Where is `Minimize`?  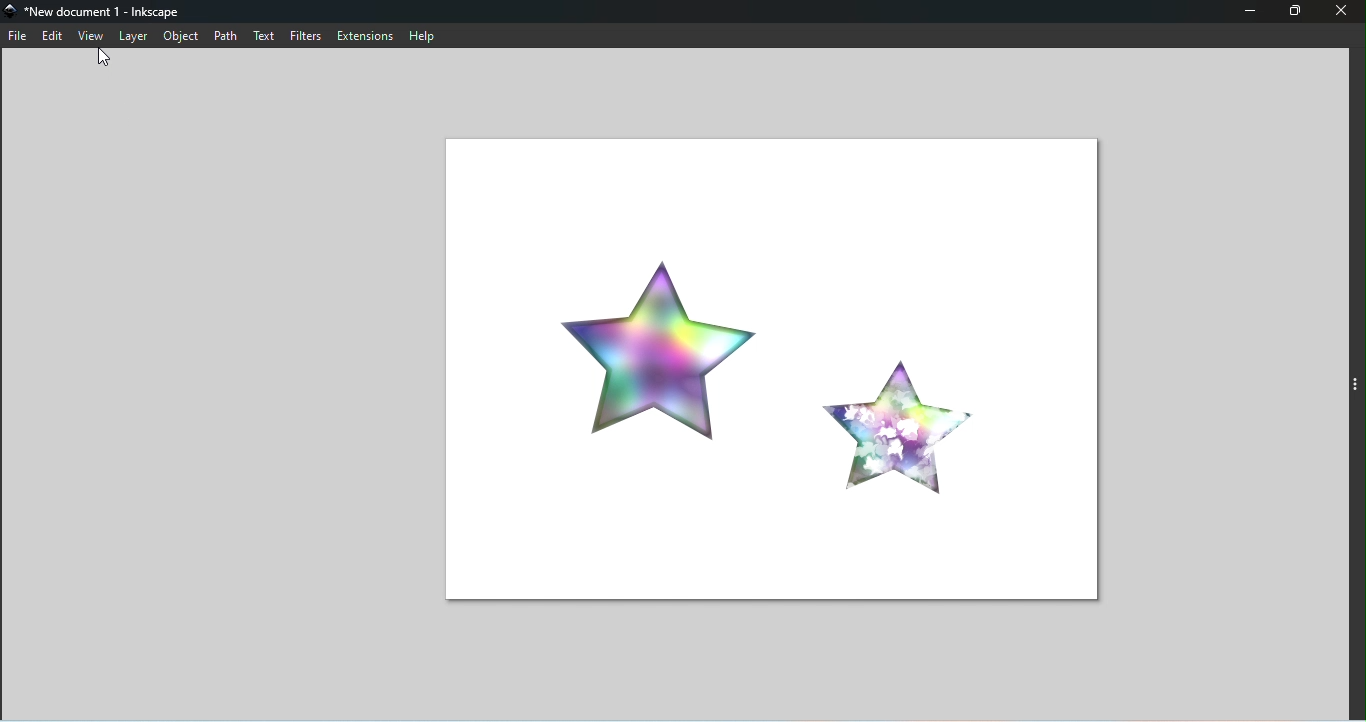
Minimize is located at coordinates (1253, 13).